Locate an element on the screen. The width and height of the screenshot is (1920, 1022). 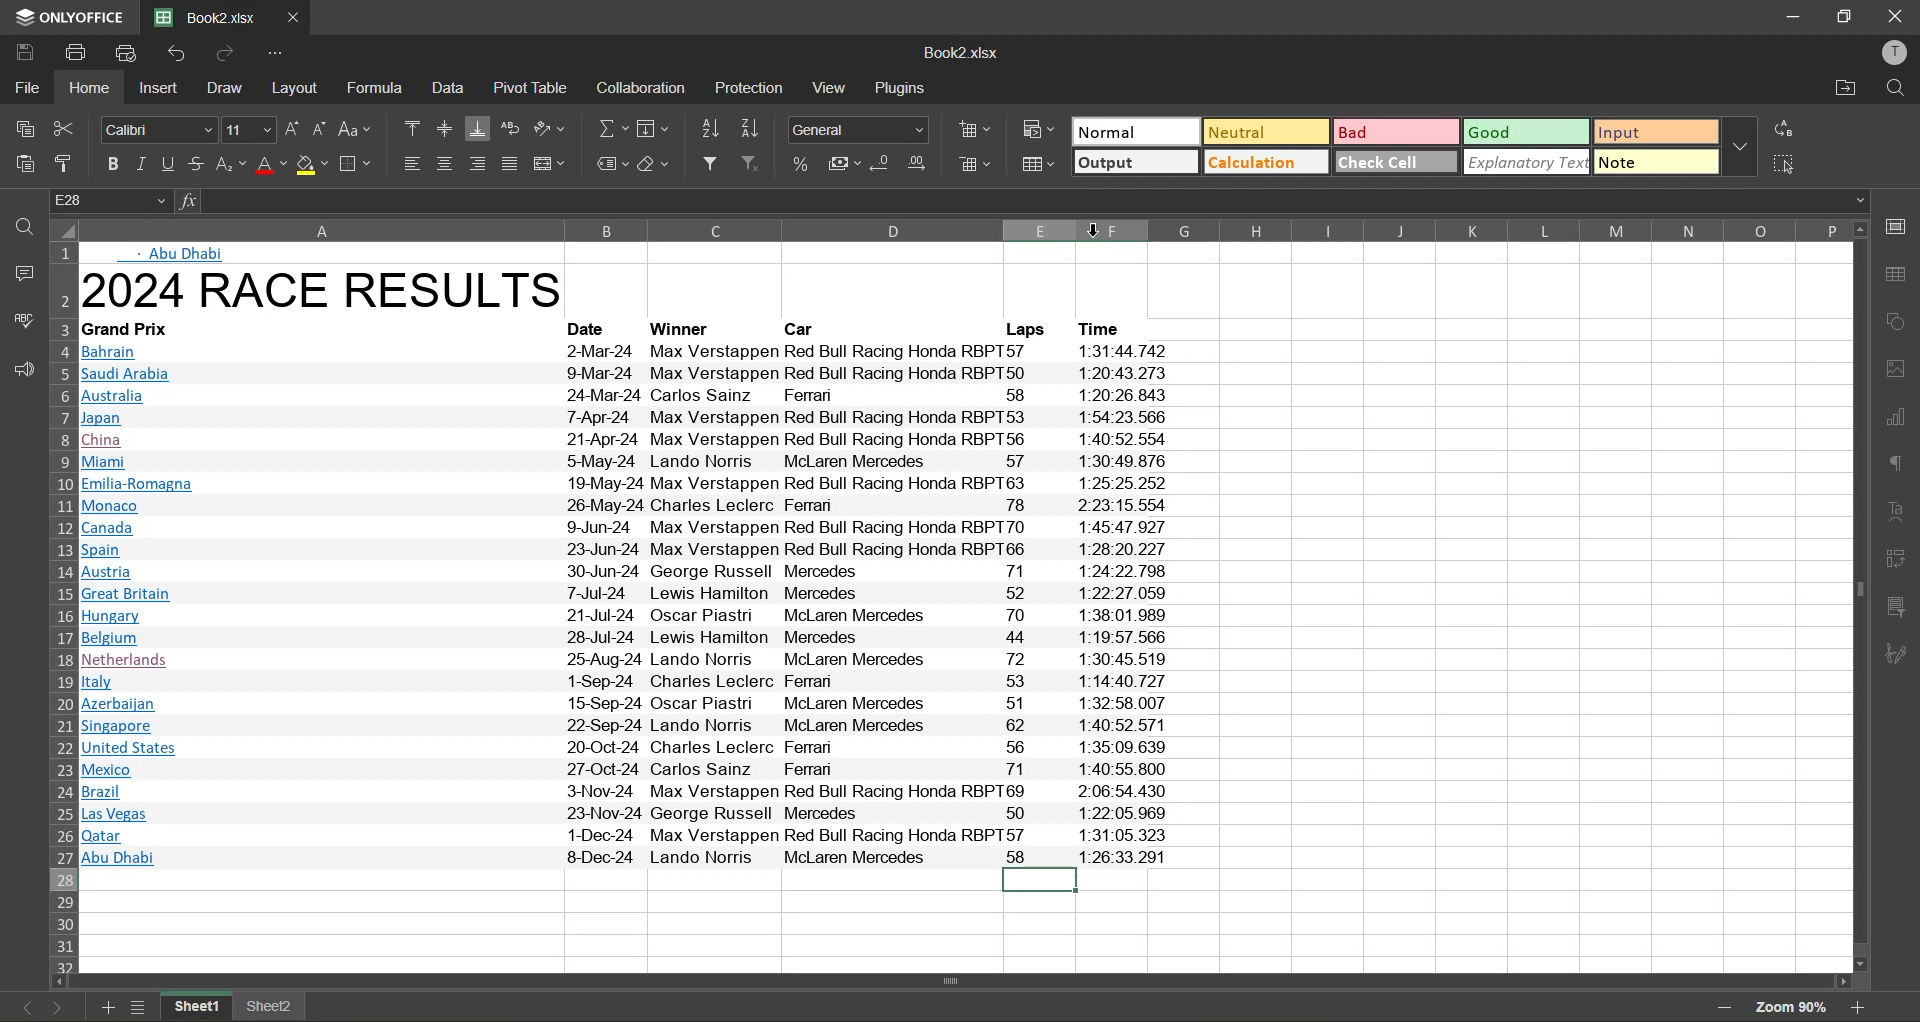
next is located at coordinates (53, 1006).